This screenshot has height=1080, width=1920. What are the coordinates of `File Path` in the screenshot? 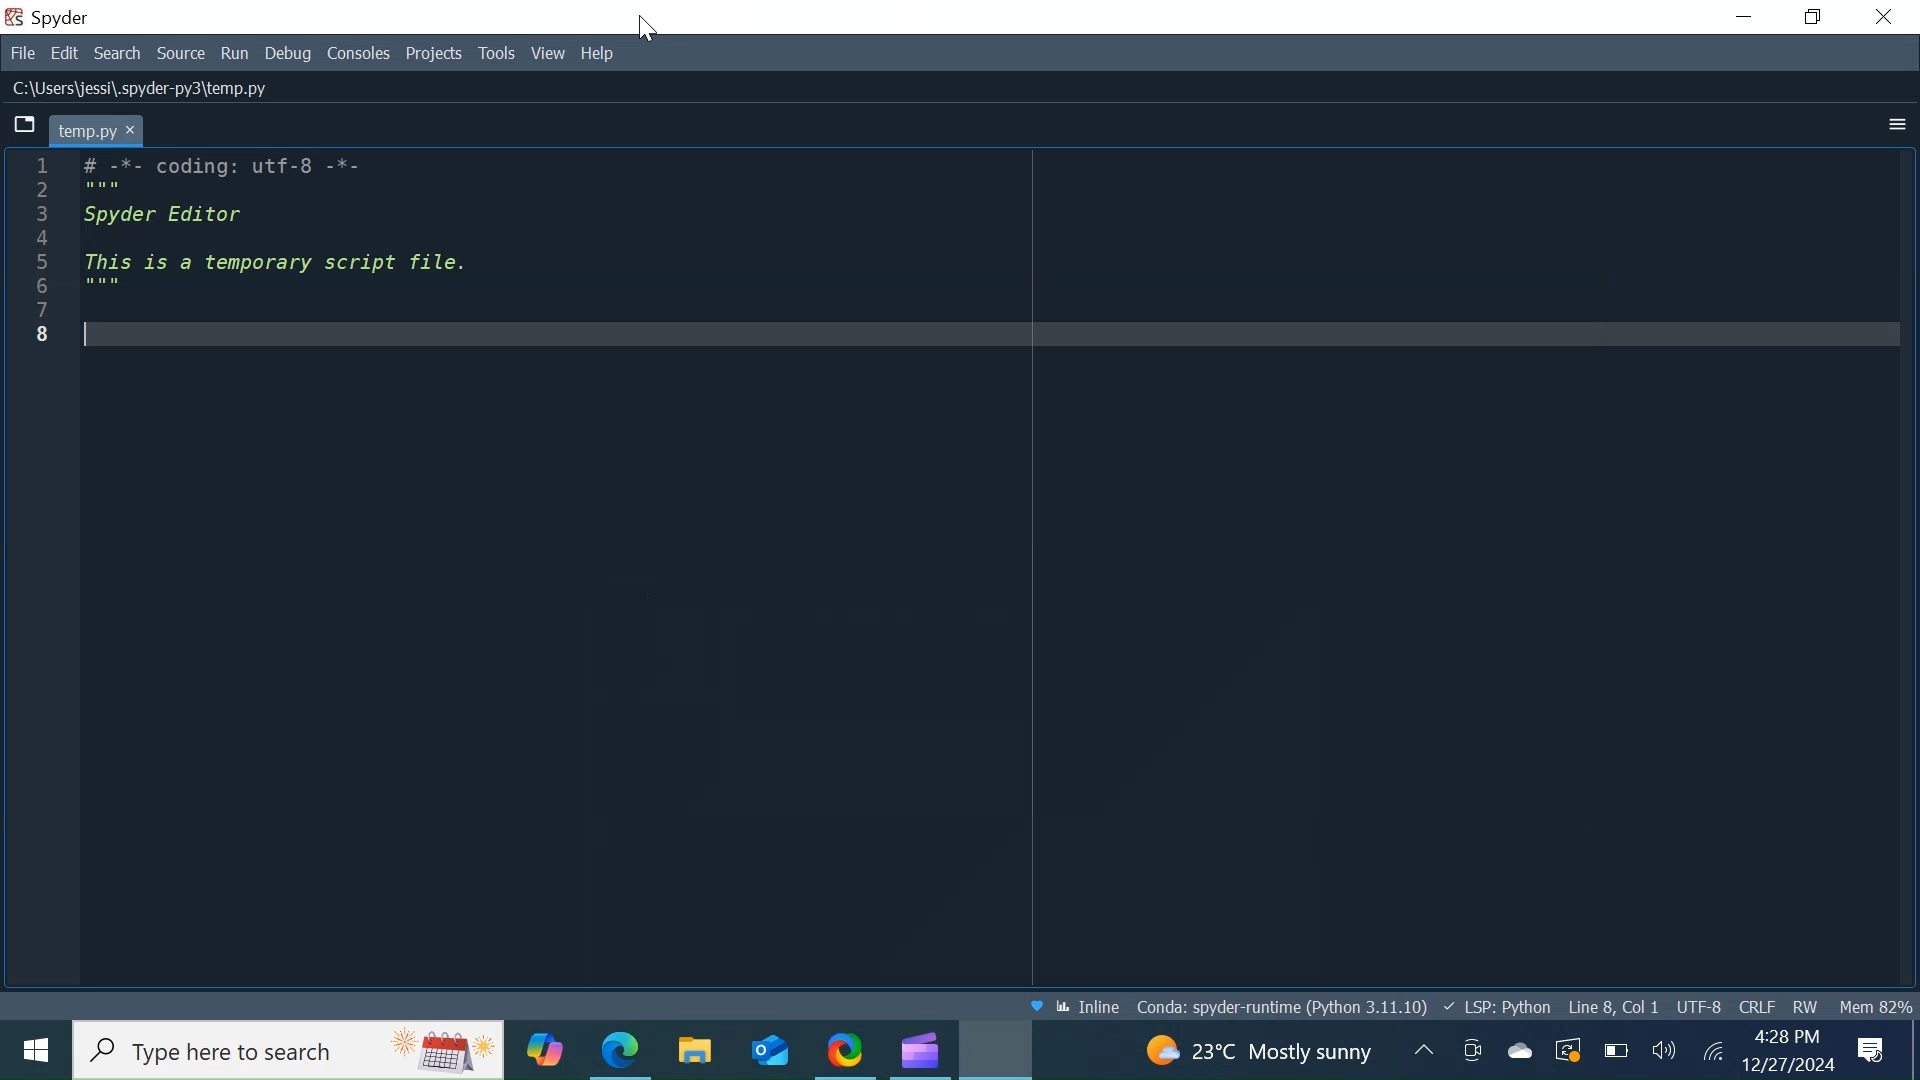 It's located at (139, 86).